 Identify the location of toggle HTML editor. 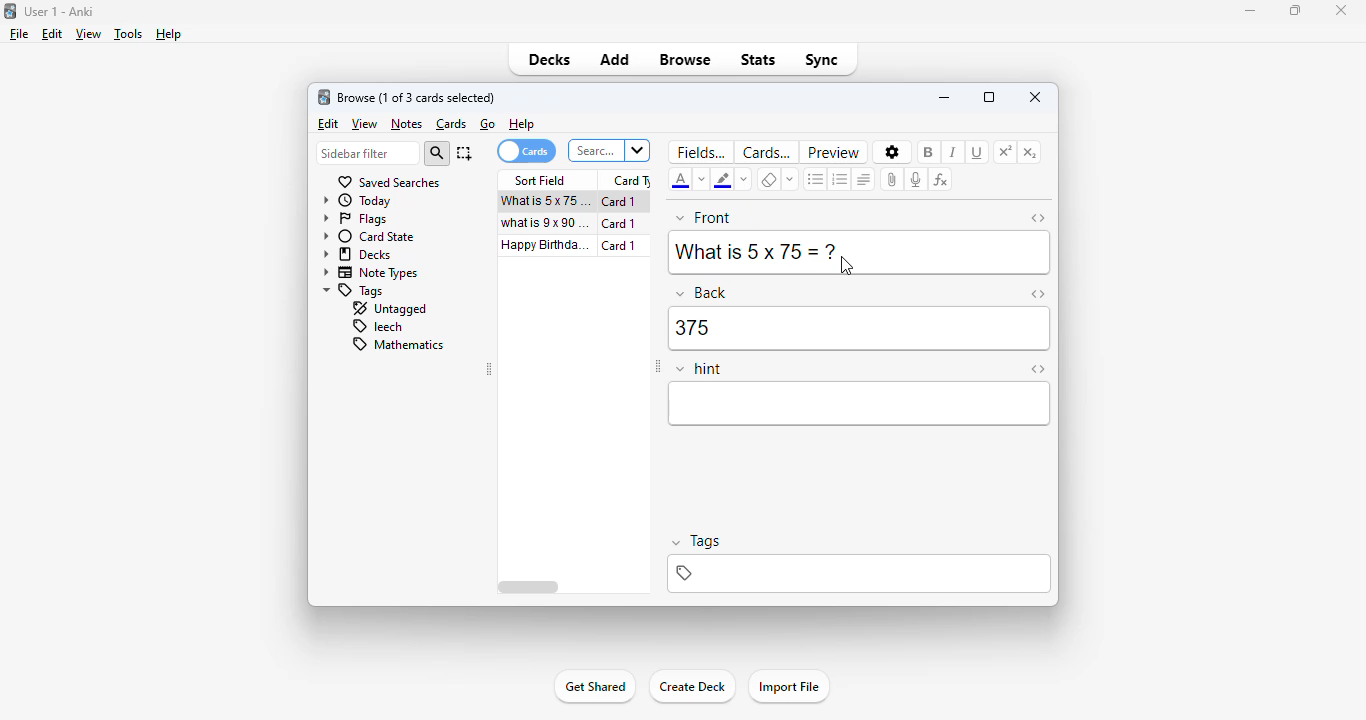
(1037, 295).